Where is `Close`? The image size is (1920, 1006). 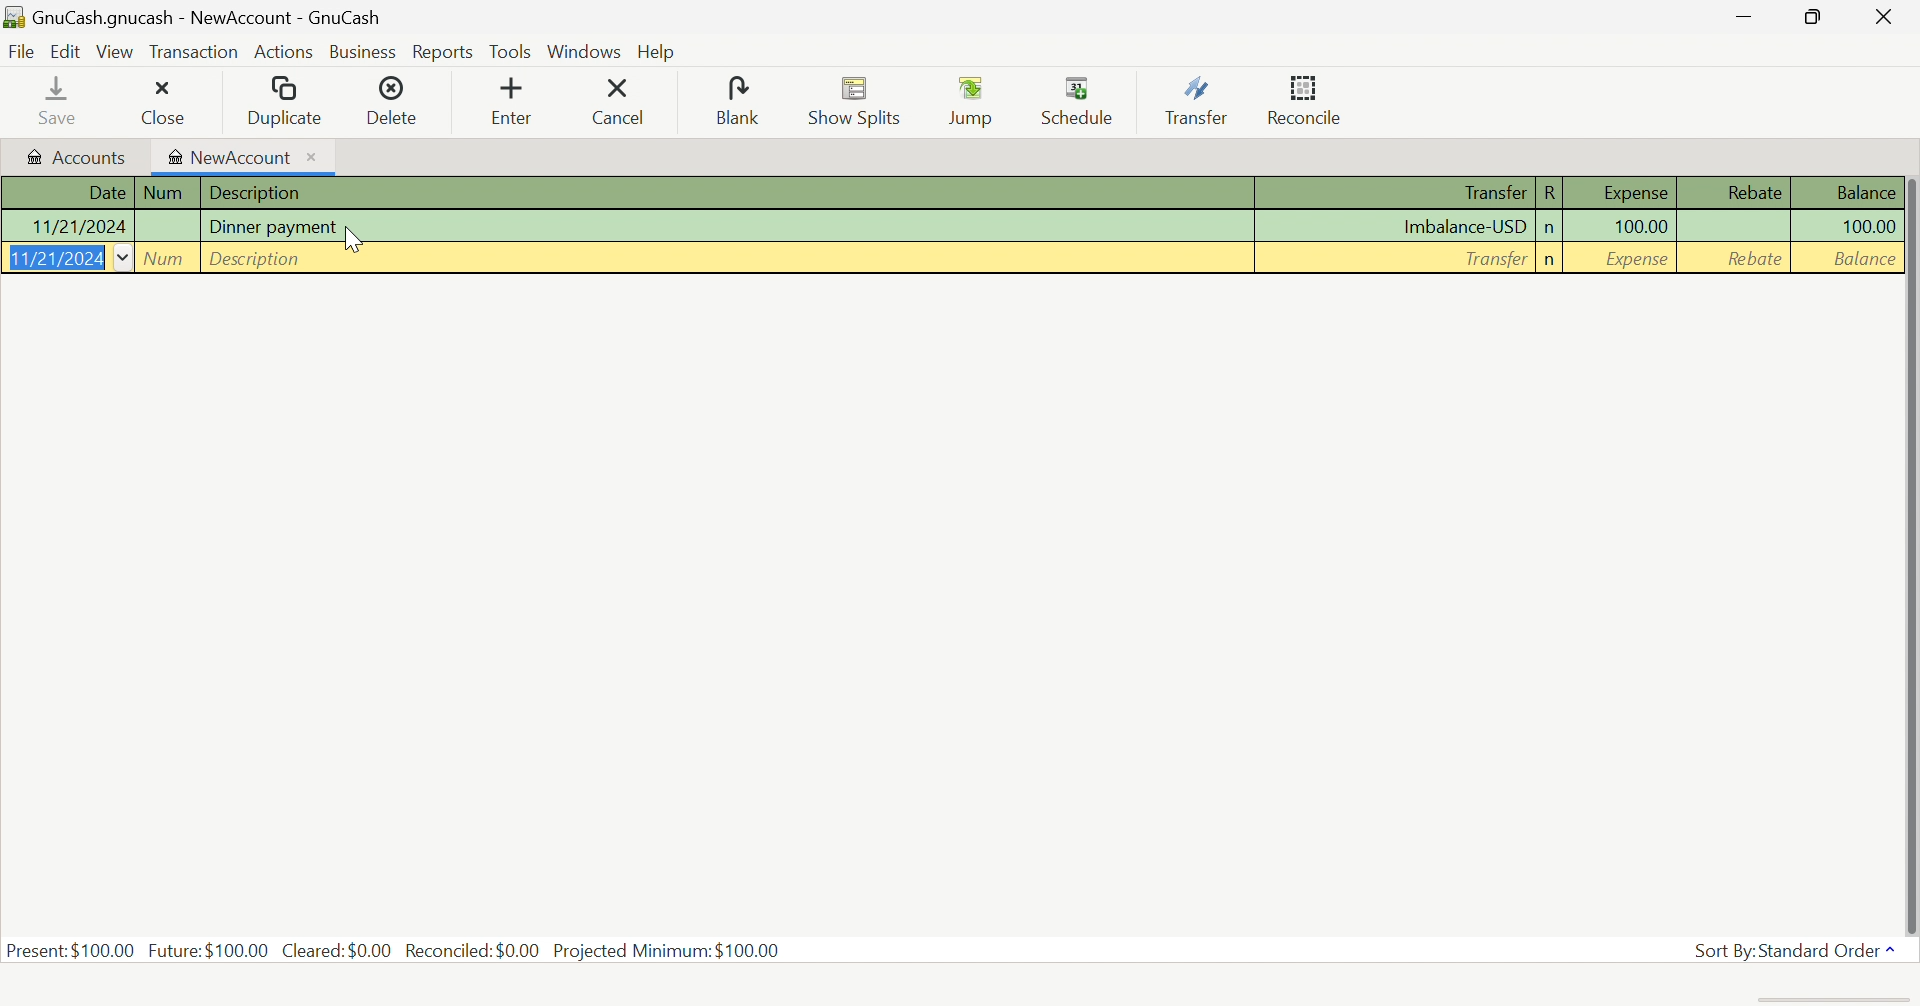
Close is located at coordinates (1881, 19).